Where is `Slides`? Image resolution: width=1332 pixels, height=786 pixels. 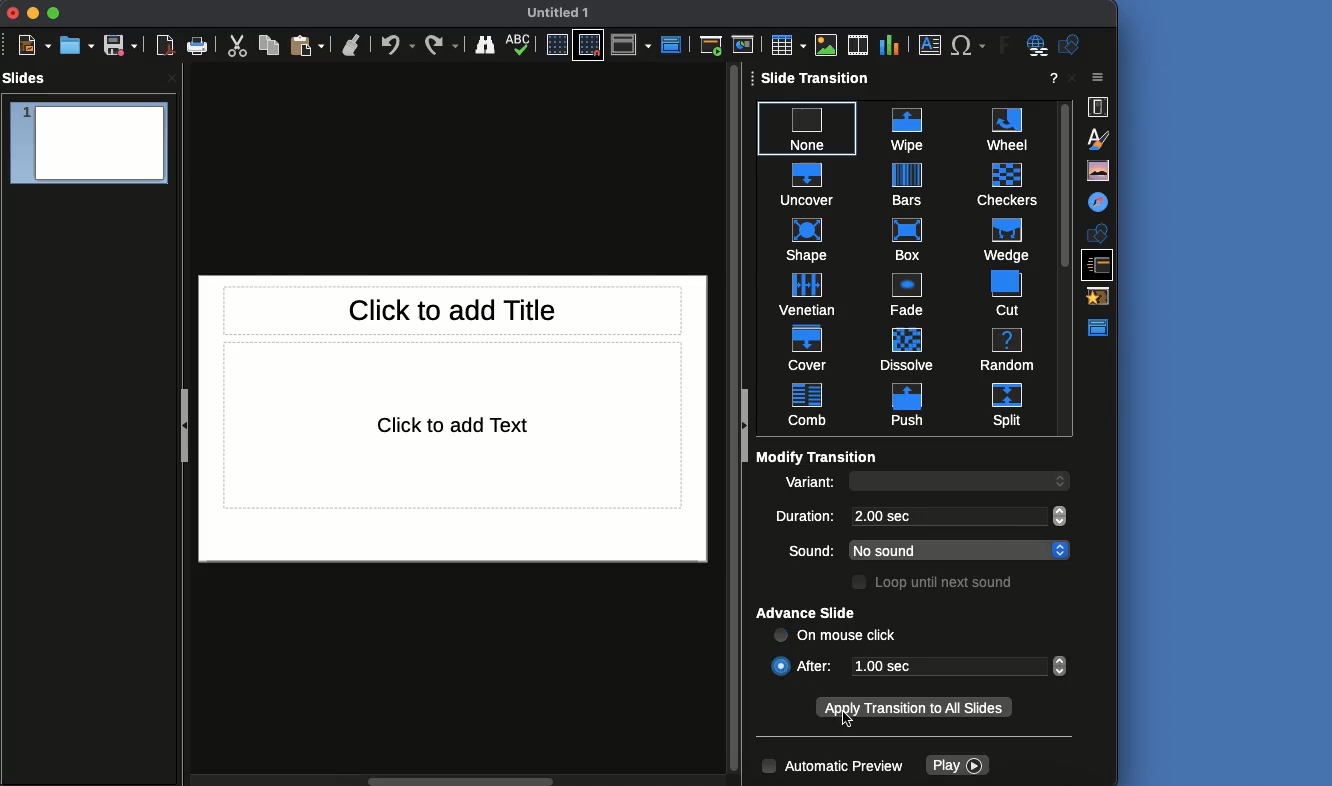 Slides is located at coordinates (28, 78).